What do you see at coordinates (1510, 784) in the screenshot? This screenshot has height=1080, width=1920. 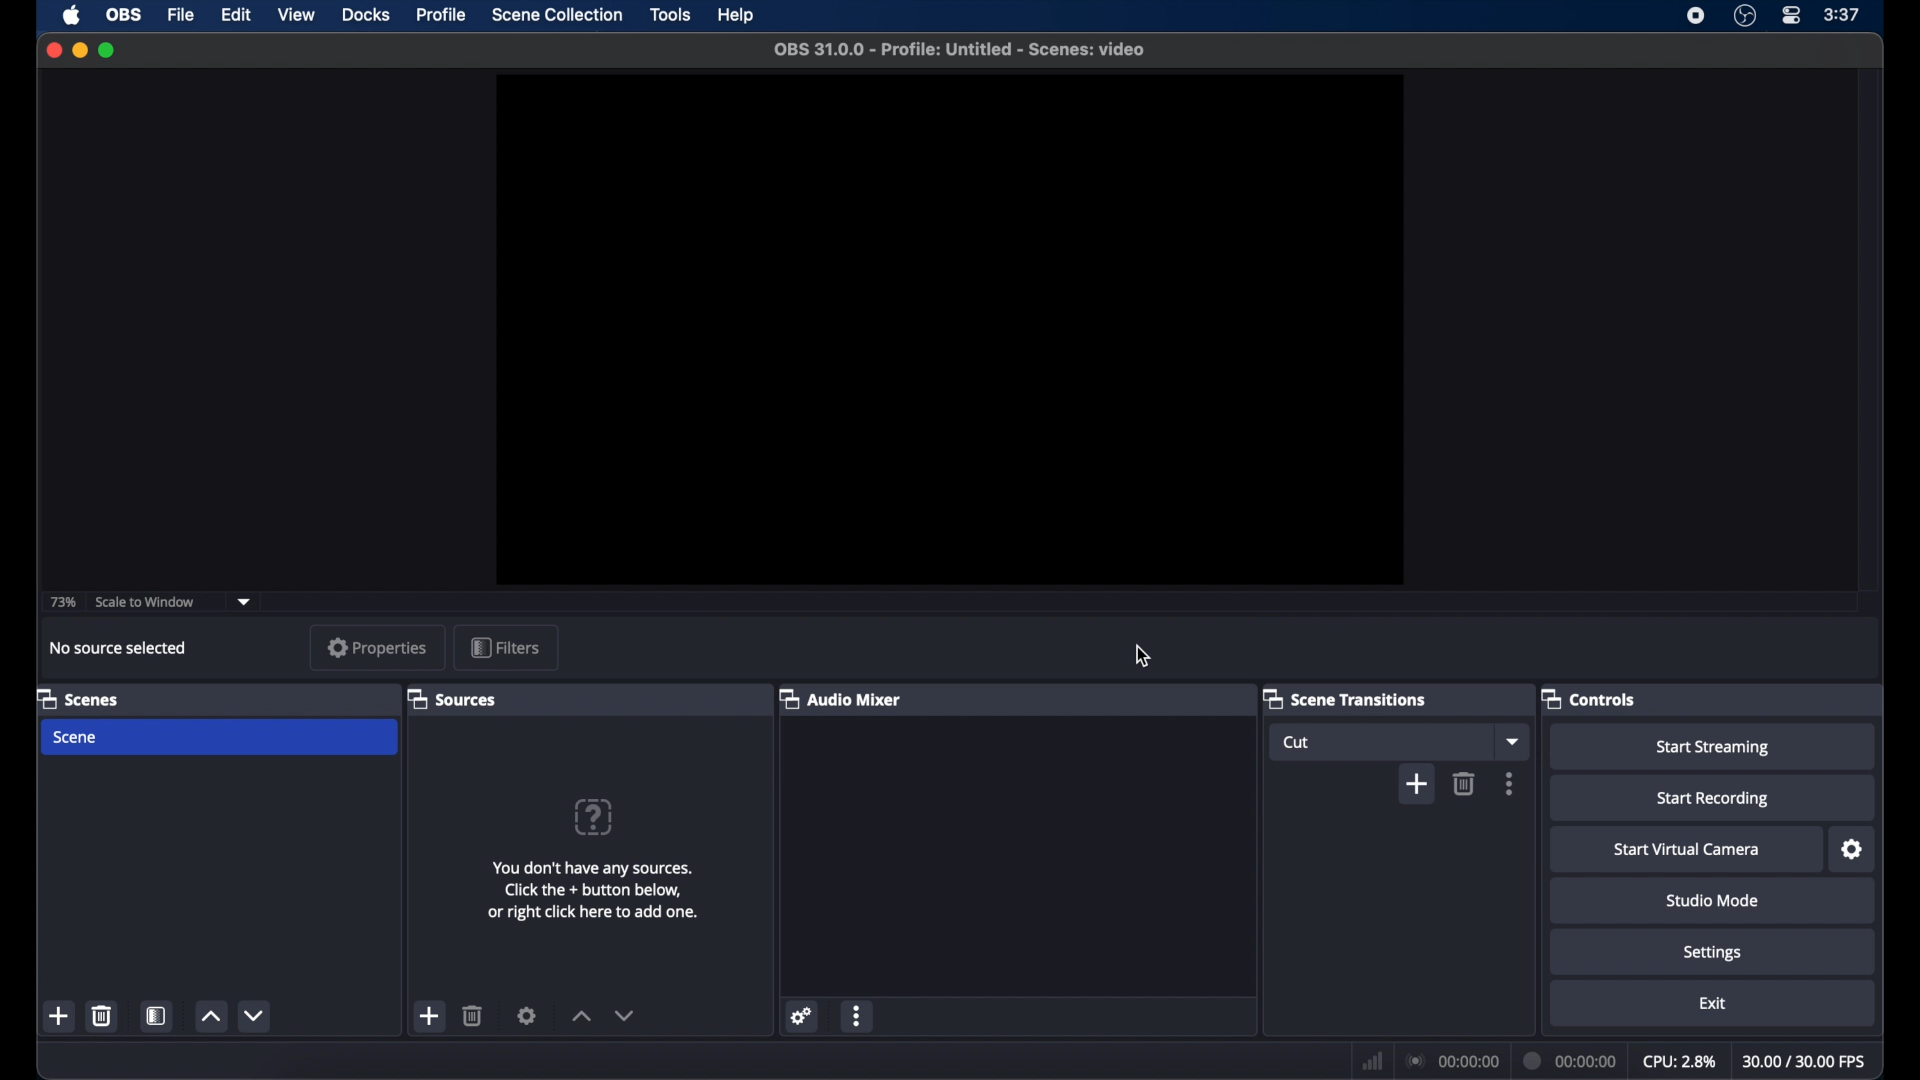 I see `more options` at bounding box center [1510, 784].